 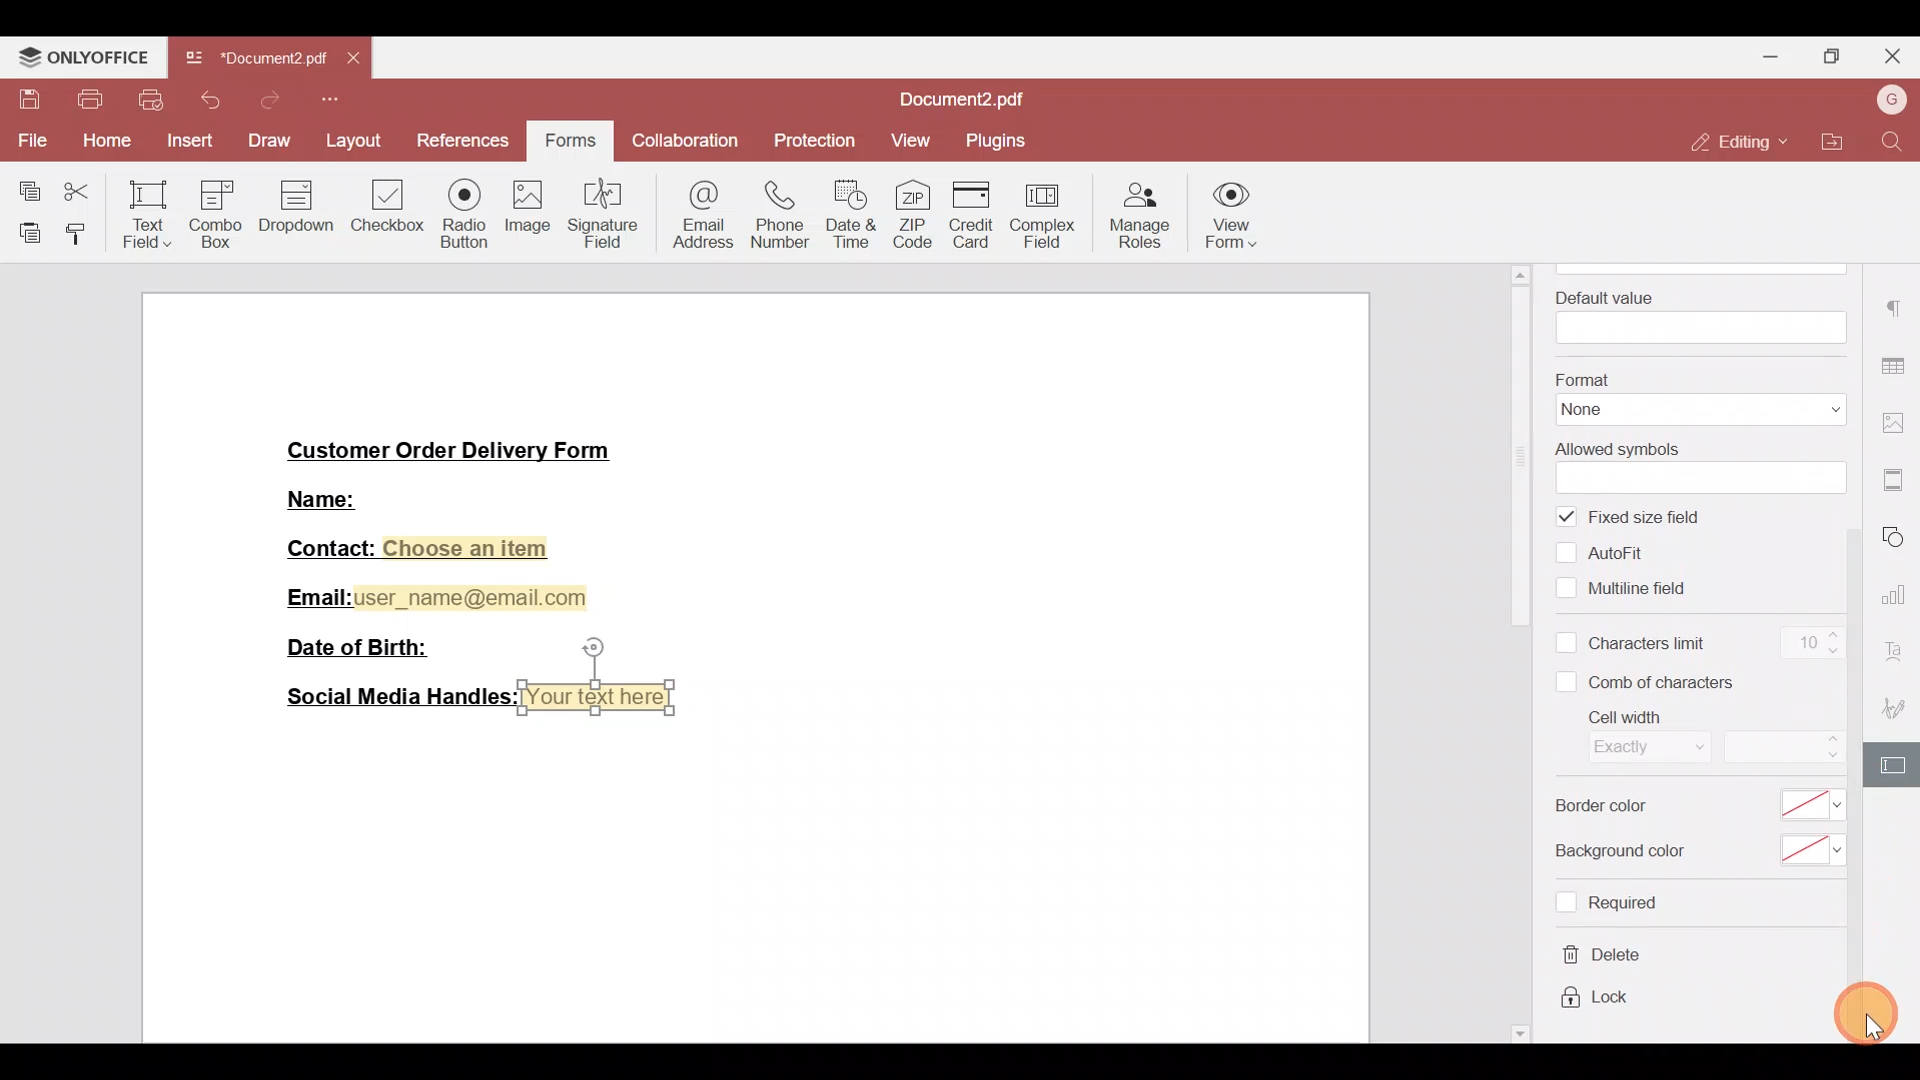 I want to click on Cell width, so click(x=1630, y=737).